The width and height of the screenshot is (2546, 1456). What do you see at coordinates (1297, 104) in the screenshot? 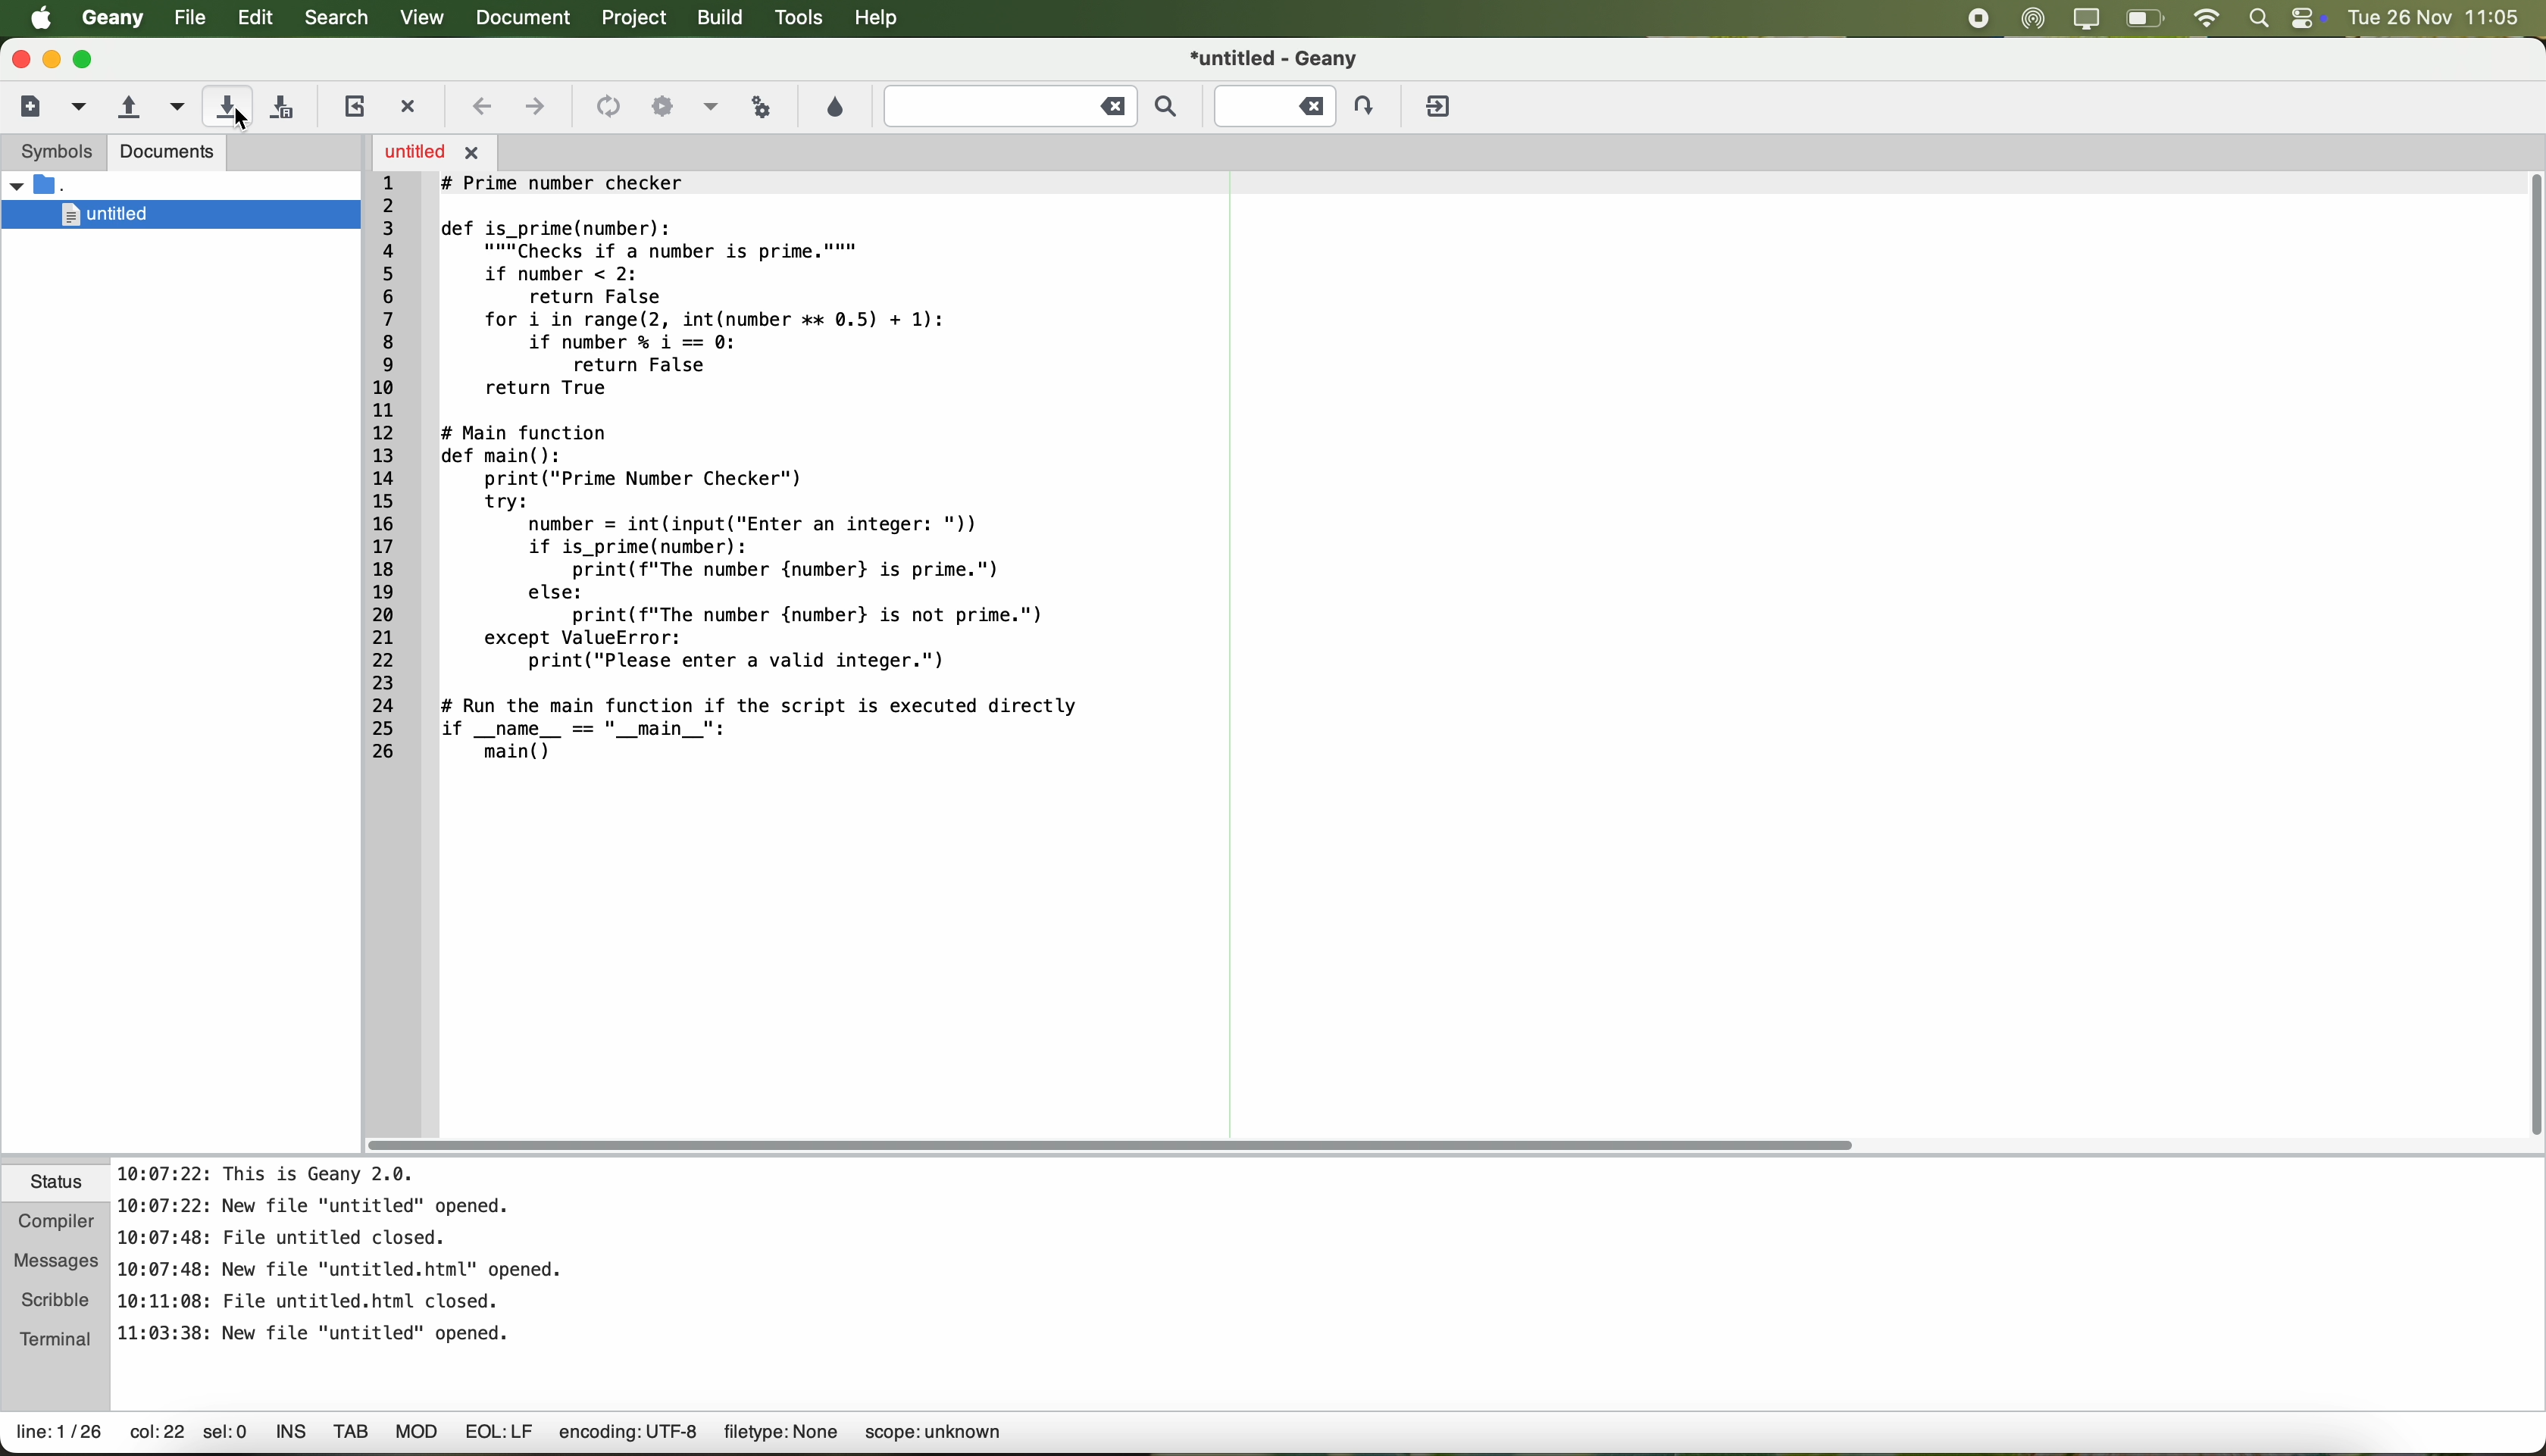
I see `Jump to the entered line number` at bounding box center [1297, 104].